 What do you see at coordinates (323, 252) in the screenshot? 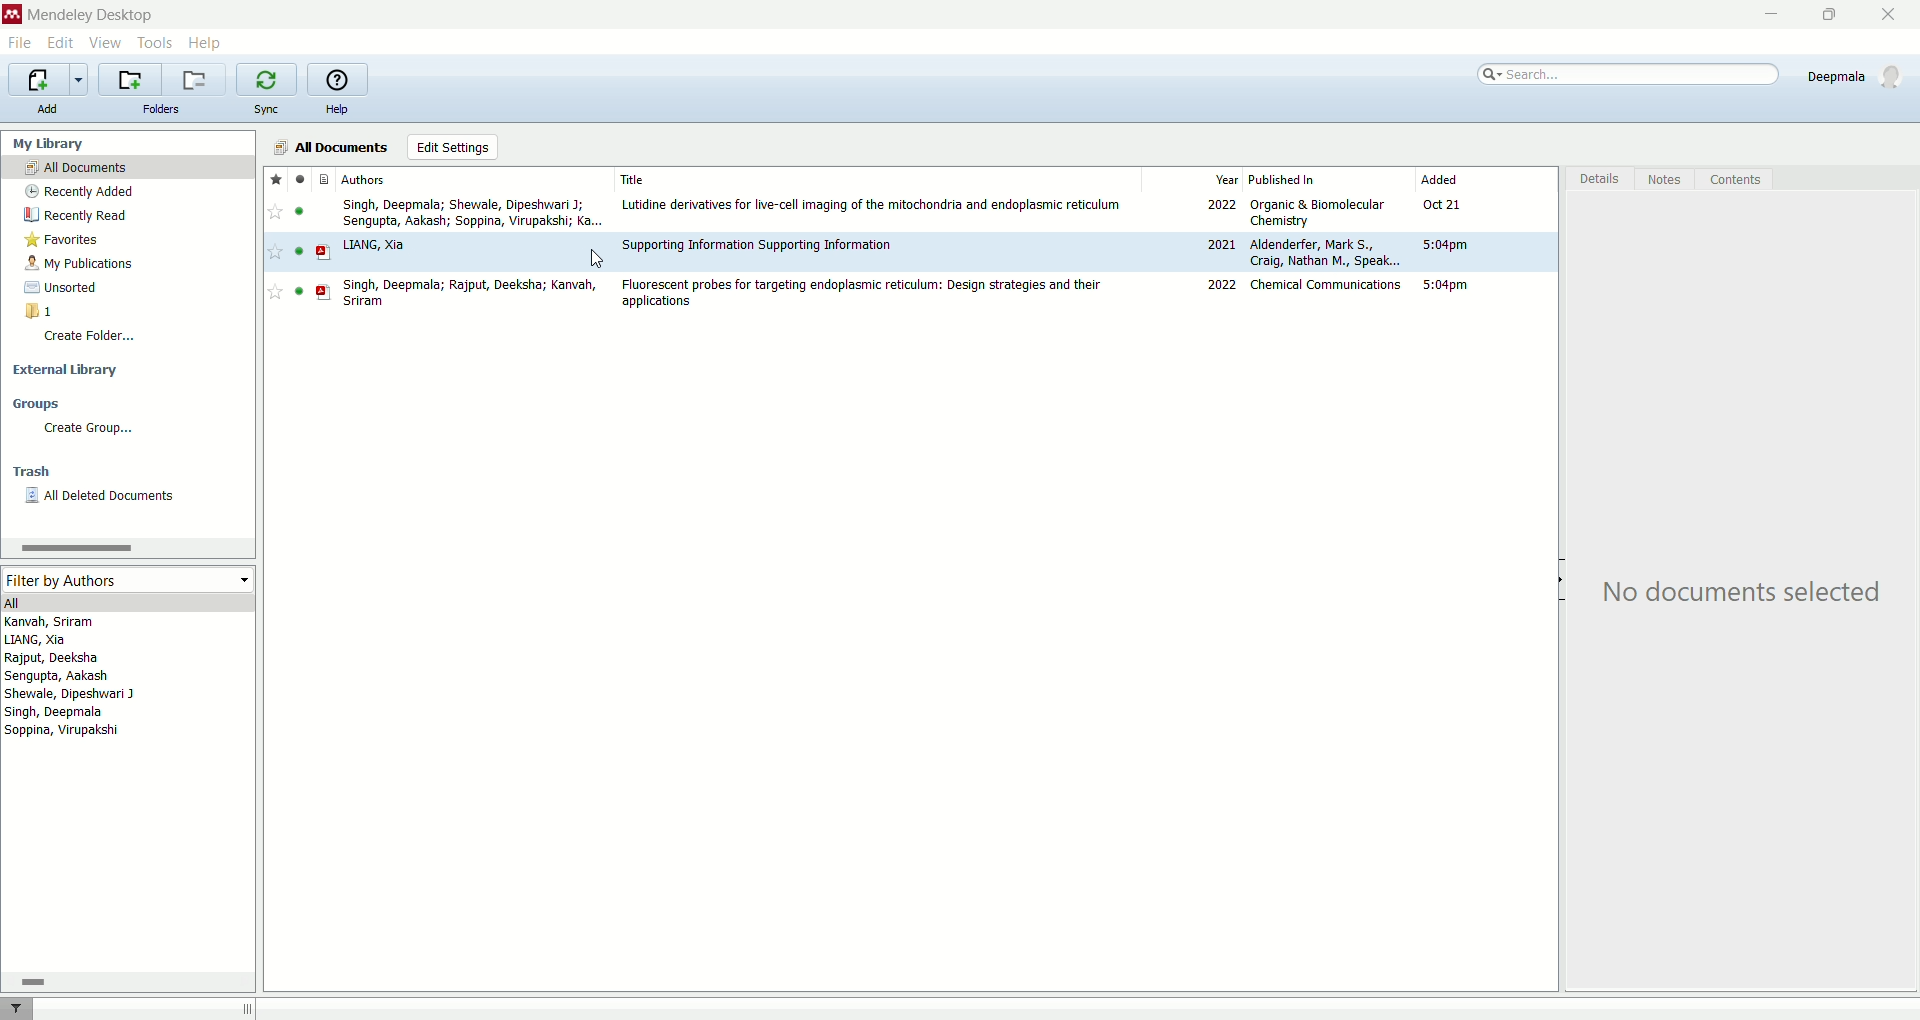
I see `PDF` at bounding box center [323, 252].